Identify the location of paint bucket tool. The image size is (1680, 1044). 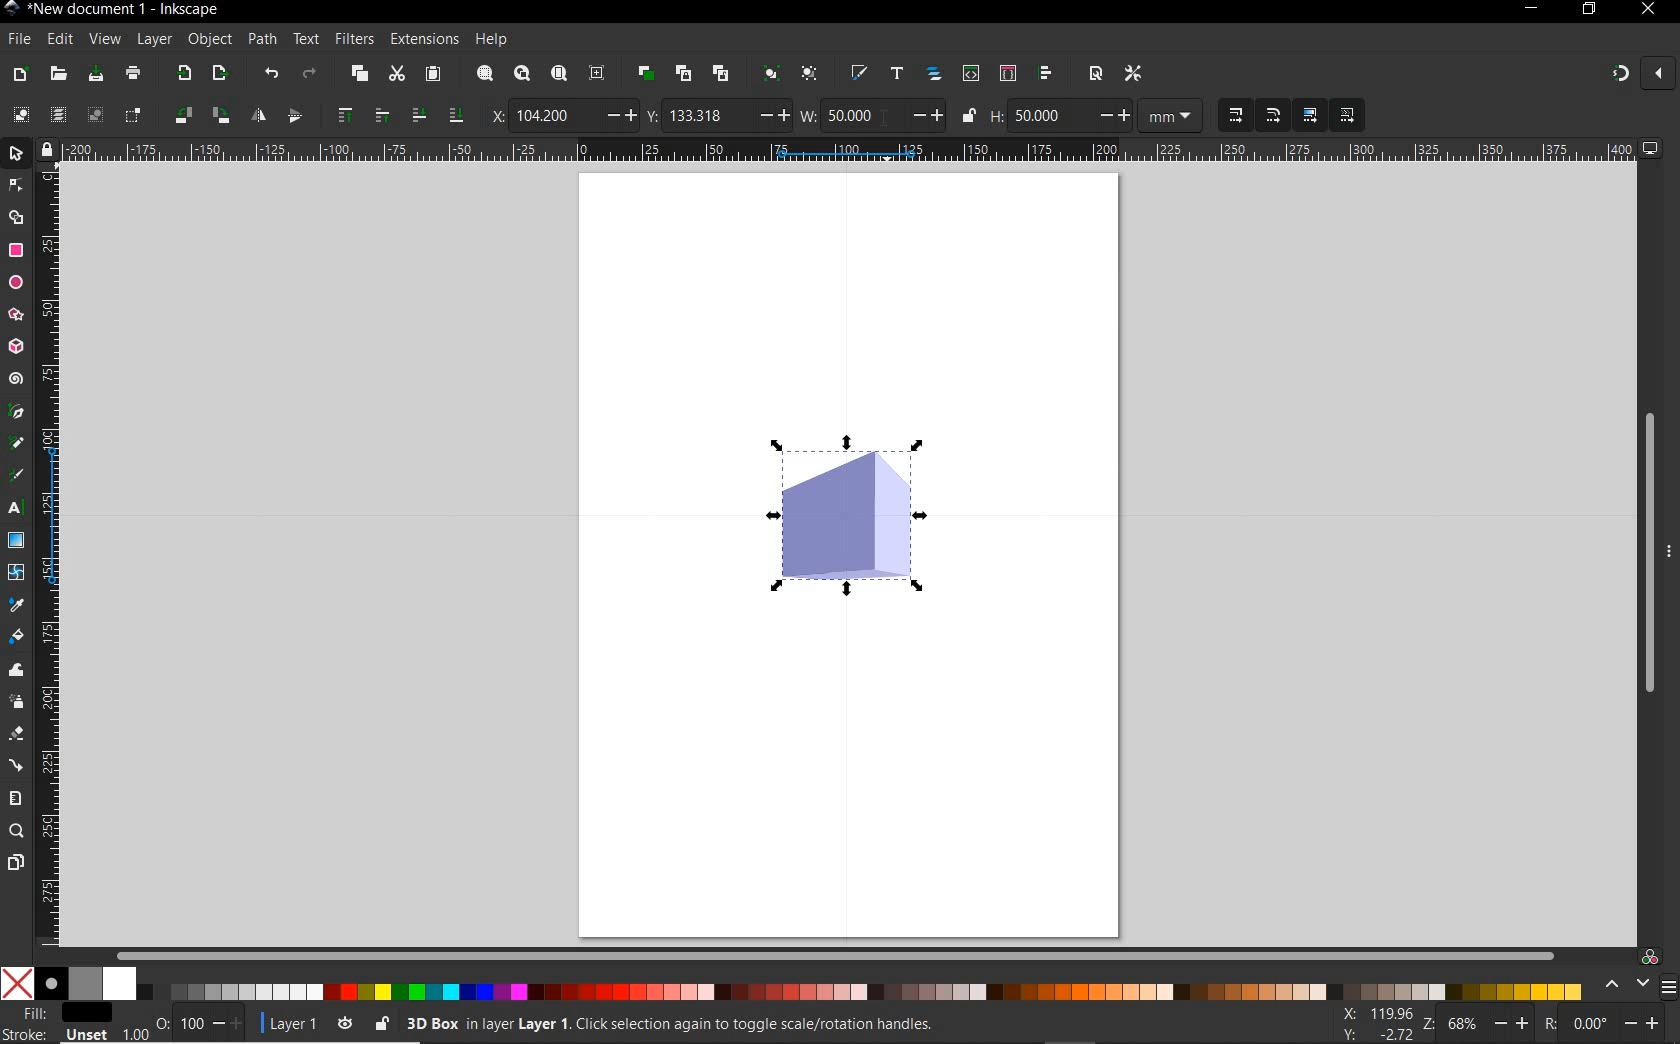
(18, 637).